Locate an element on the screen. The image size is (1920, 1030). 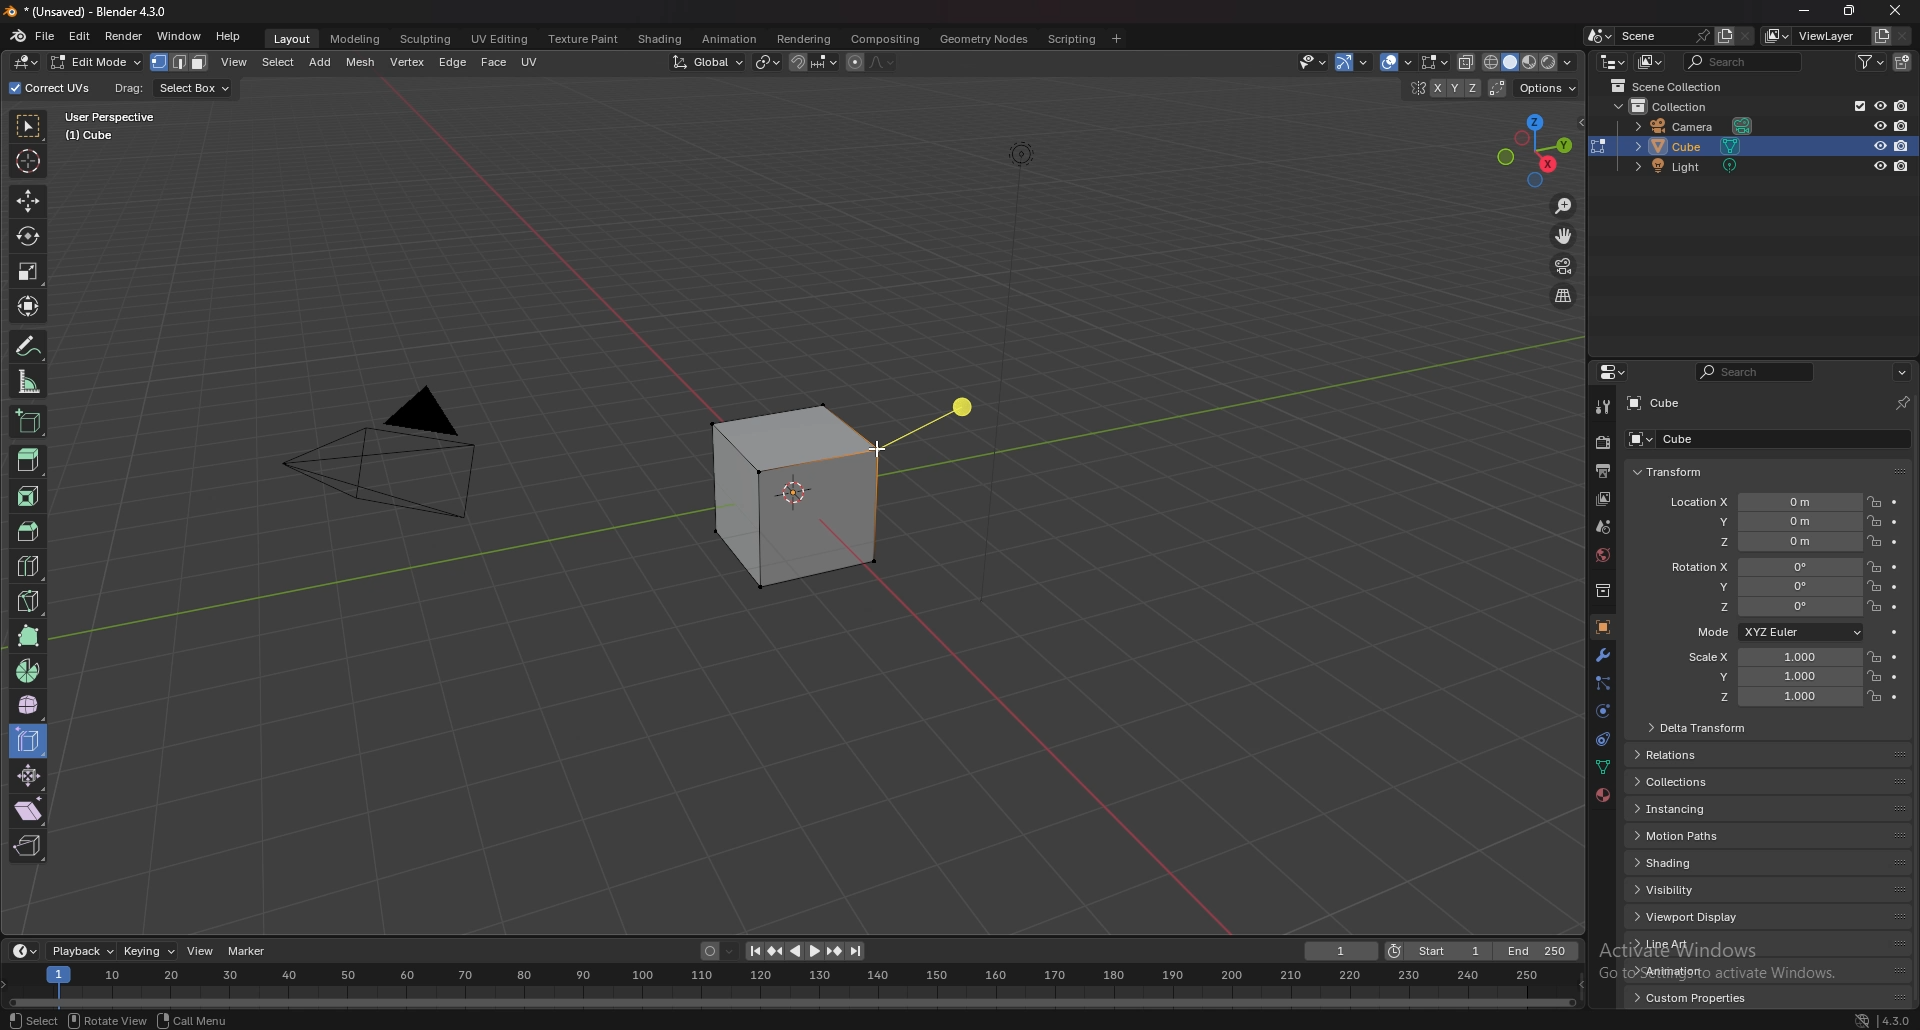
object mode is located at coordinates (92, 62).